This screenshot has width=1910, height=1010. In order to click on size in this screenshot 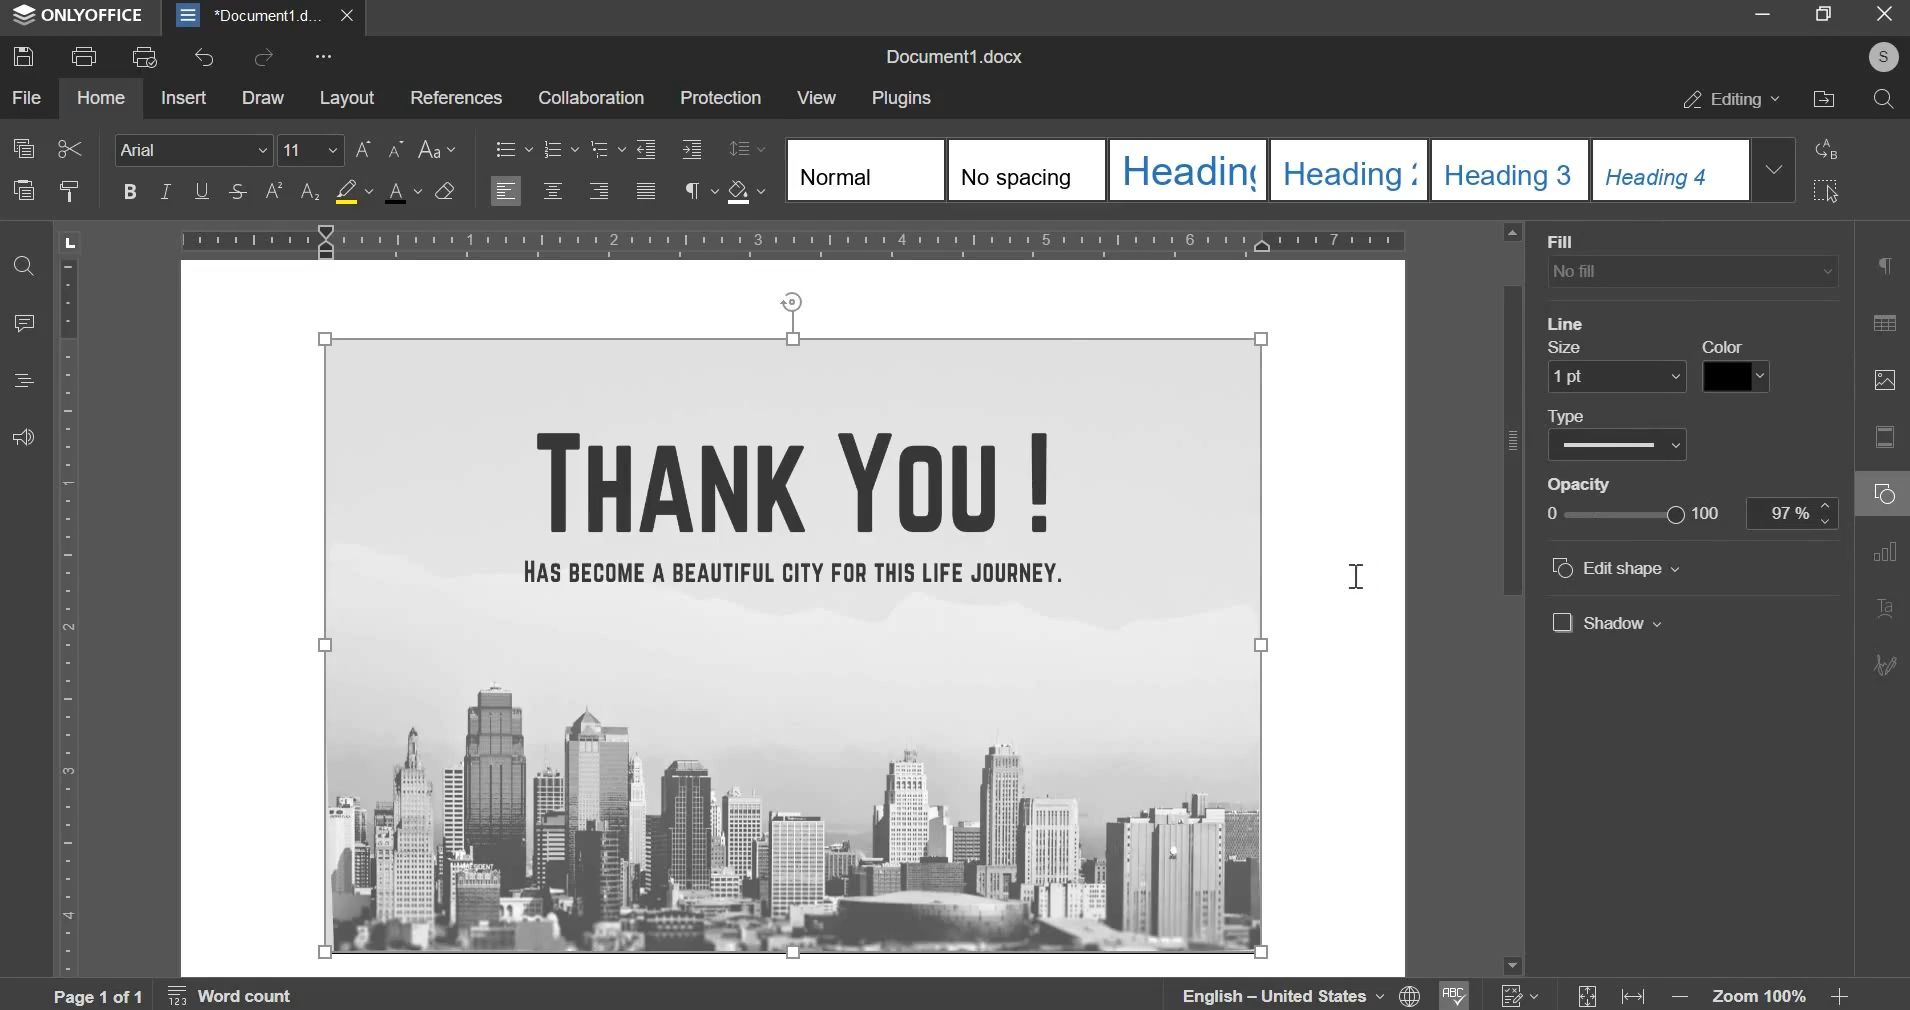, I will do `click(1619, 369)`.